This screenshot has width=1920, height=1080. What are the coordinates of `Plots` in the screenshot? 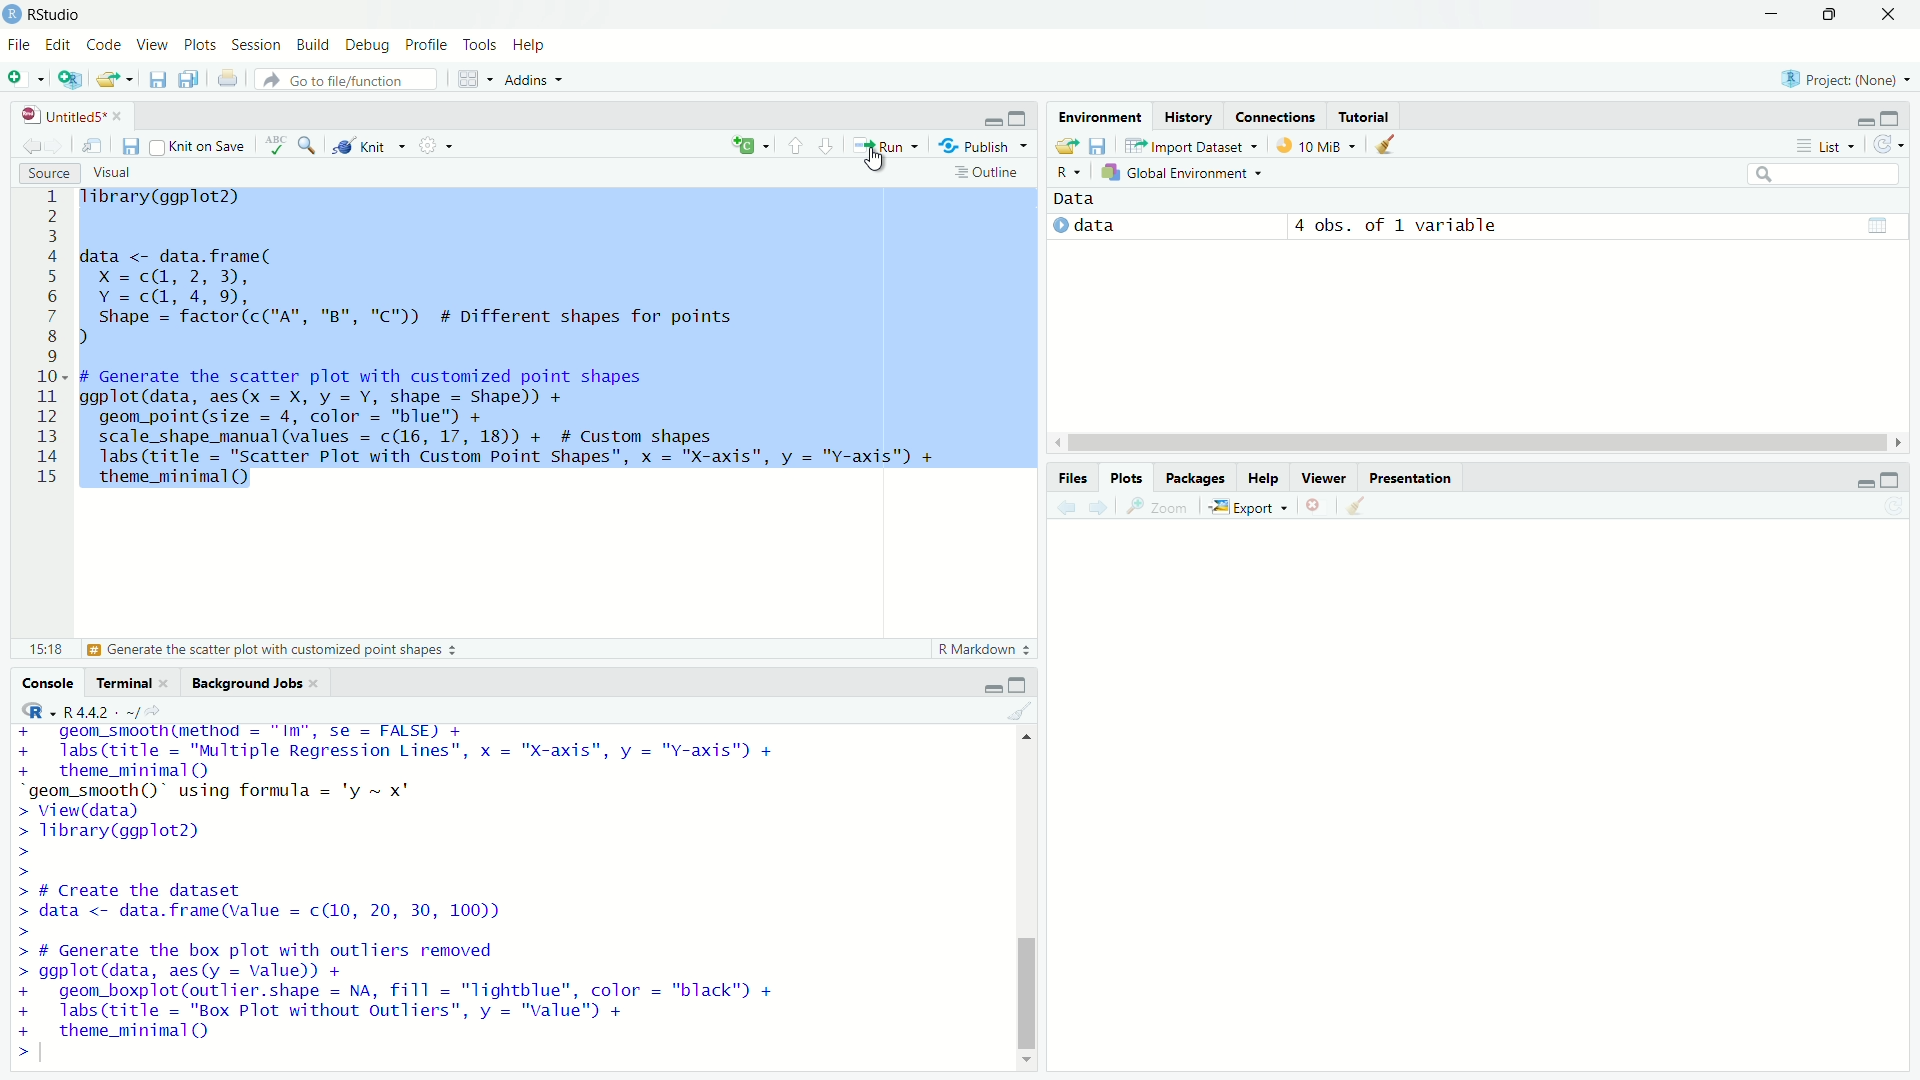 It's located at (1125, 477).